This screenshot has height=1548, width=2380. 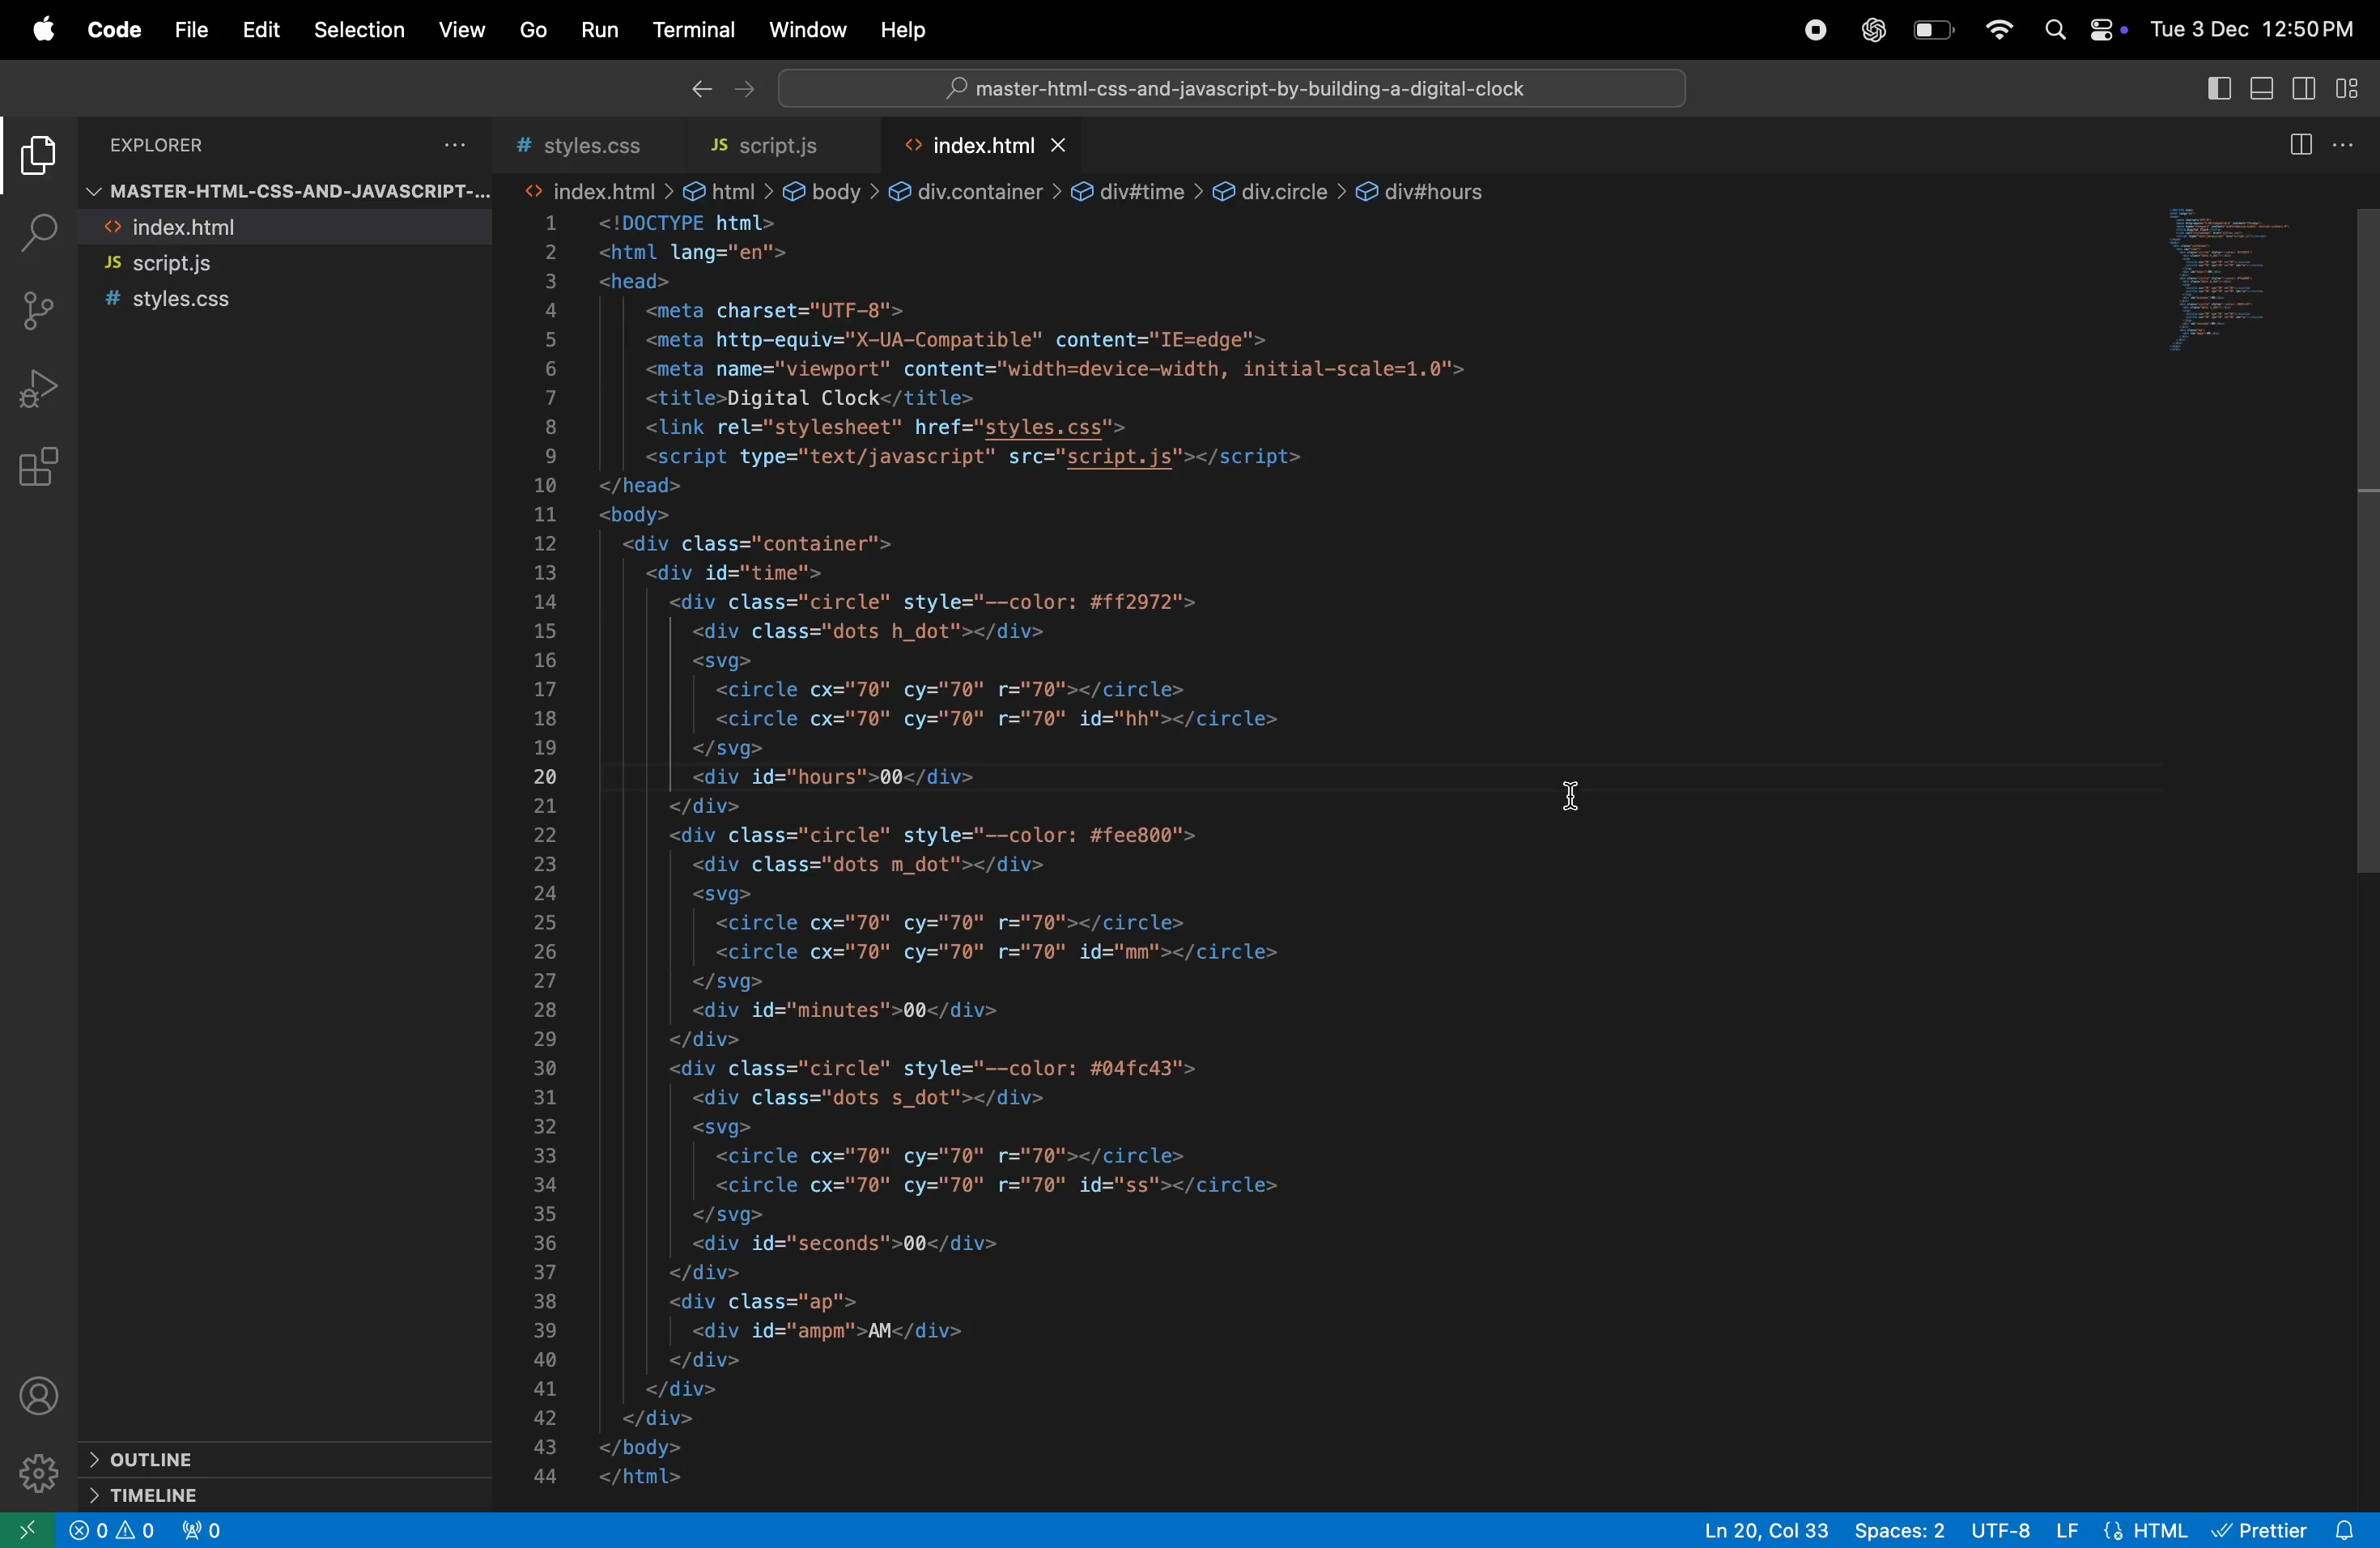 What do you see at coordinates (286, 228) in the screenshot?
I see `index.html` at bounding box center [286, 228].